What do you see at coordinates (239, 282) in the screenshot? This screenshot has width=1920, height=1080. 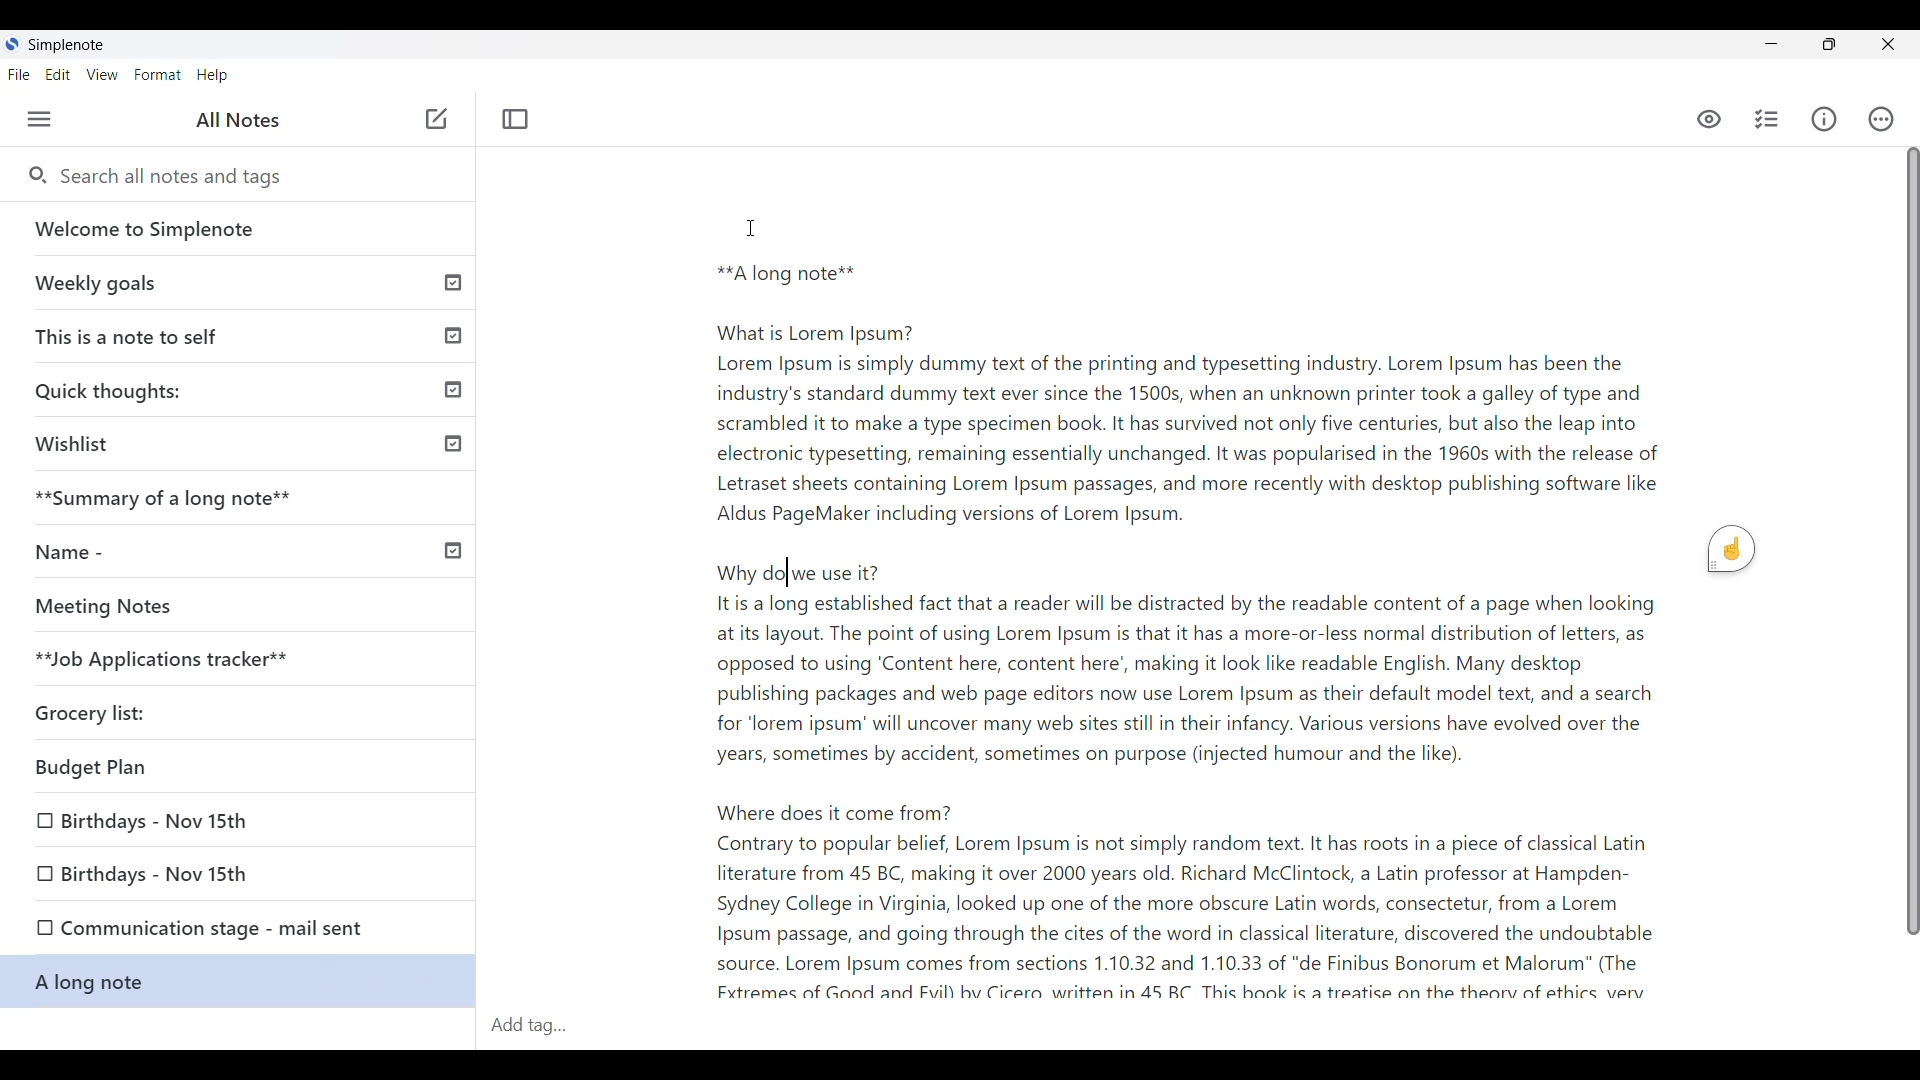 I see `Weekly goals` at bounding box center [239, 282].